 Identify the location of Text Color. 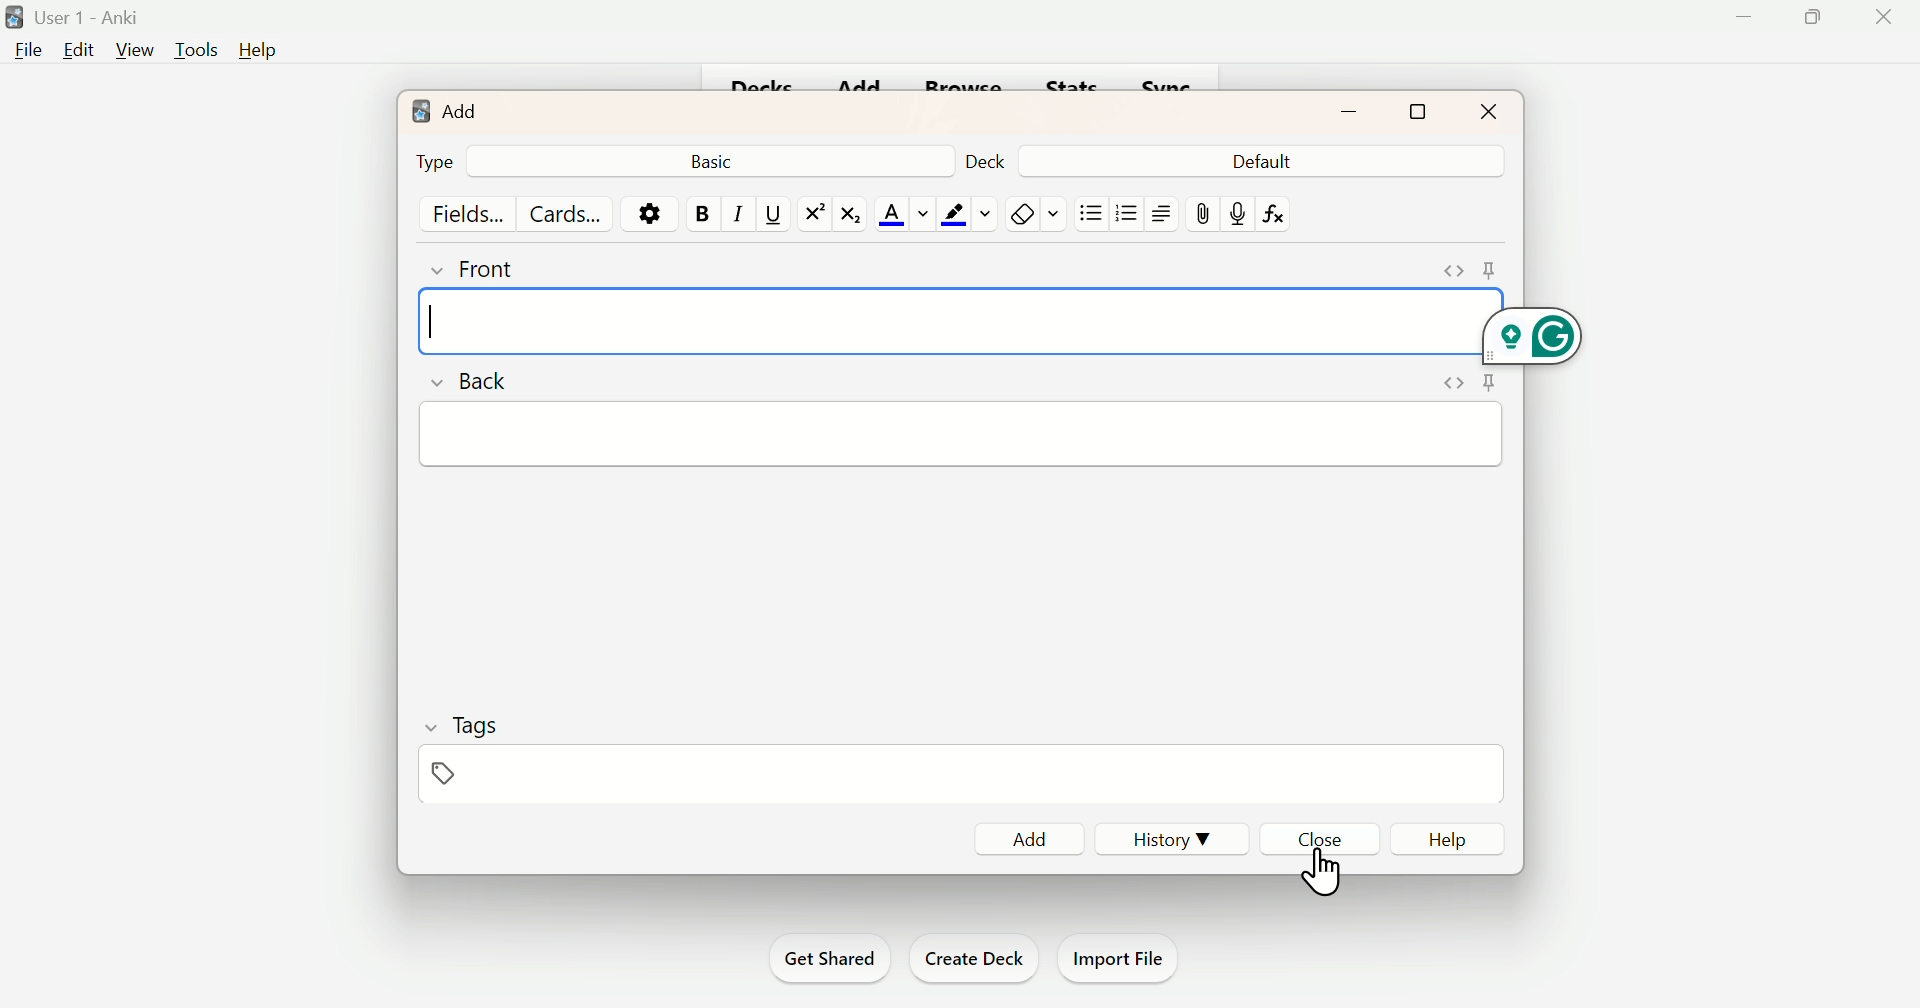
(906, 210).